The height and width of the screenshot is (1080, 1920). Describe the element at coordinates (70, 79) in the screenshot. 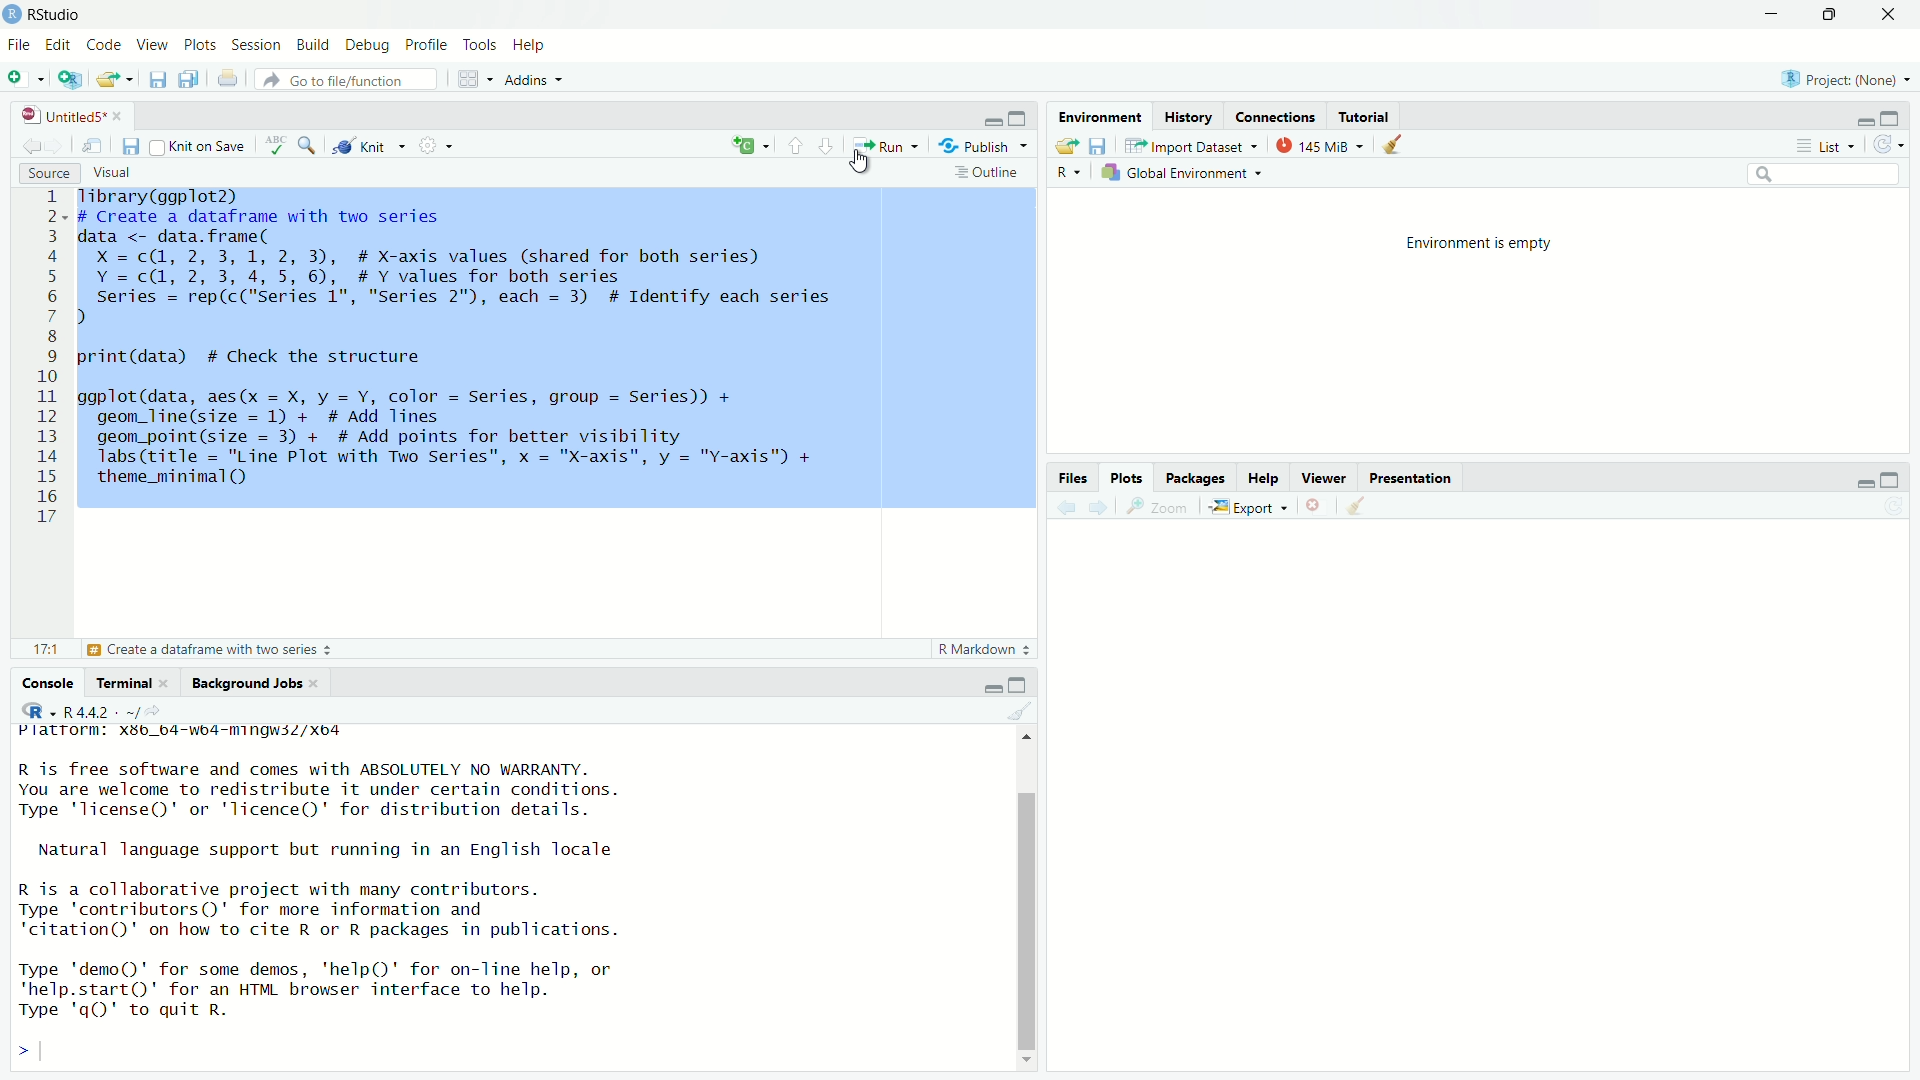

I see `Create a project` at that location.